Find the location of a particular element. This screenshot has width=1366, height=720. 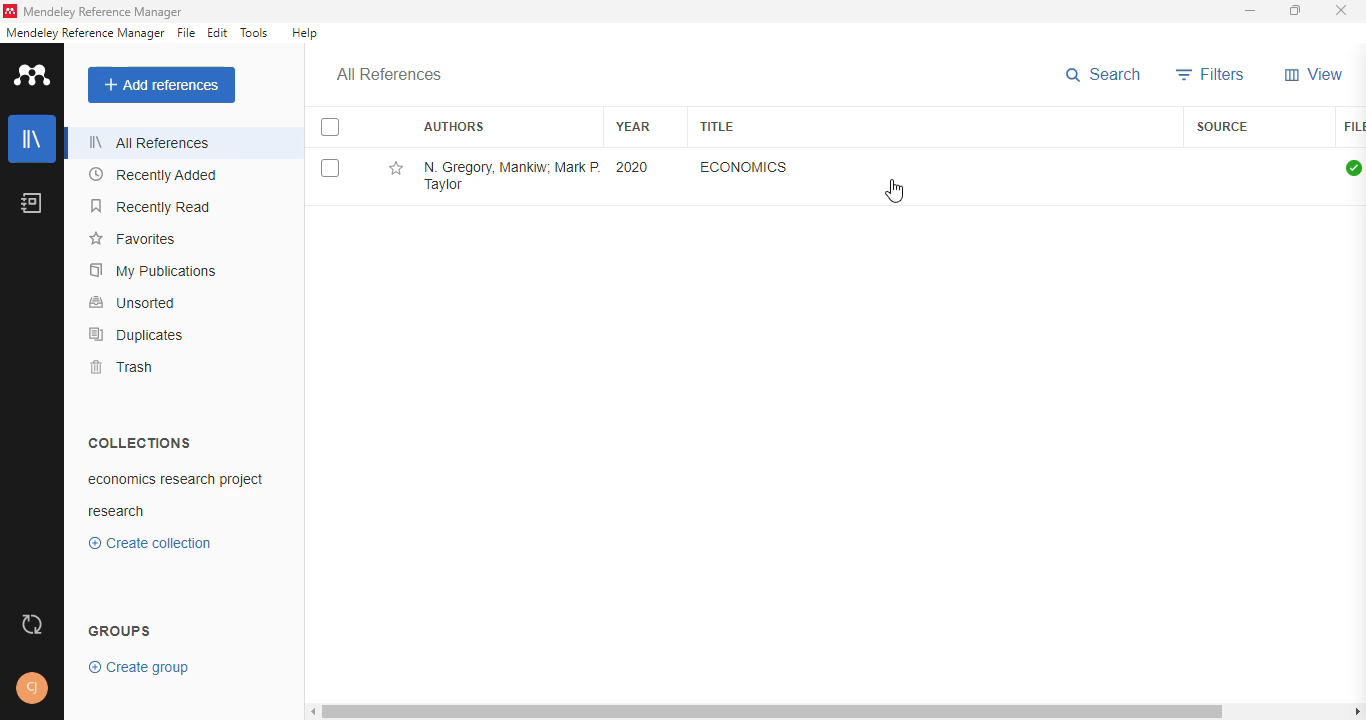

groups is located at coordinates (120, 631).